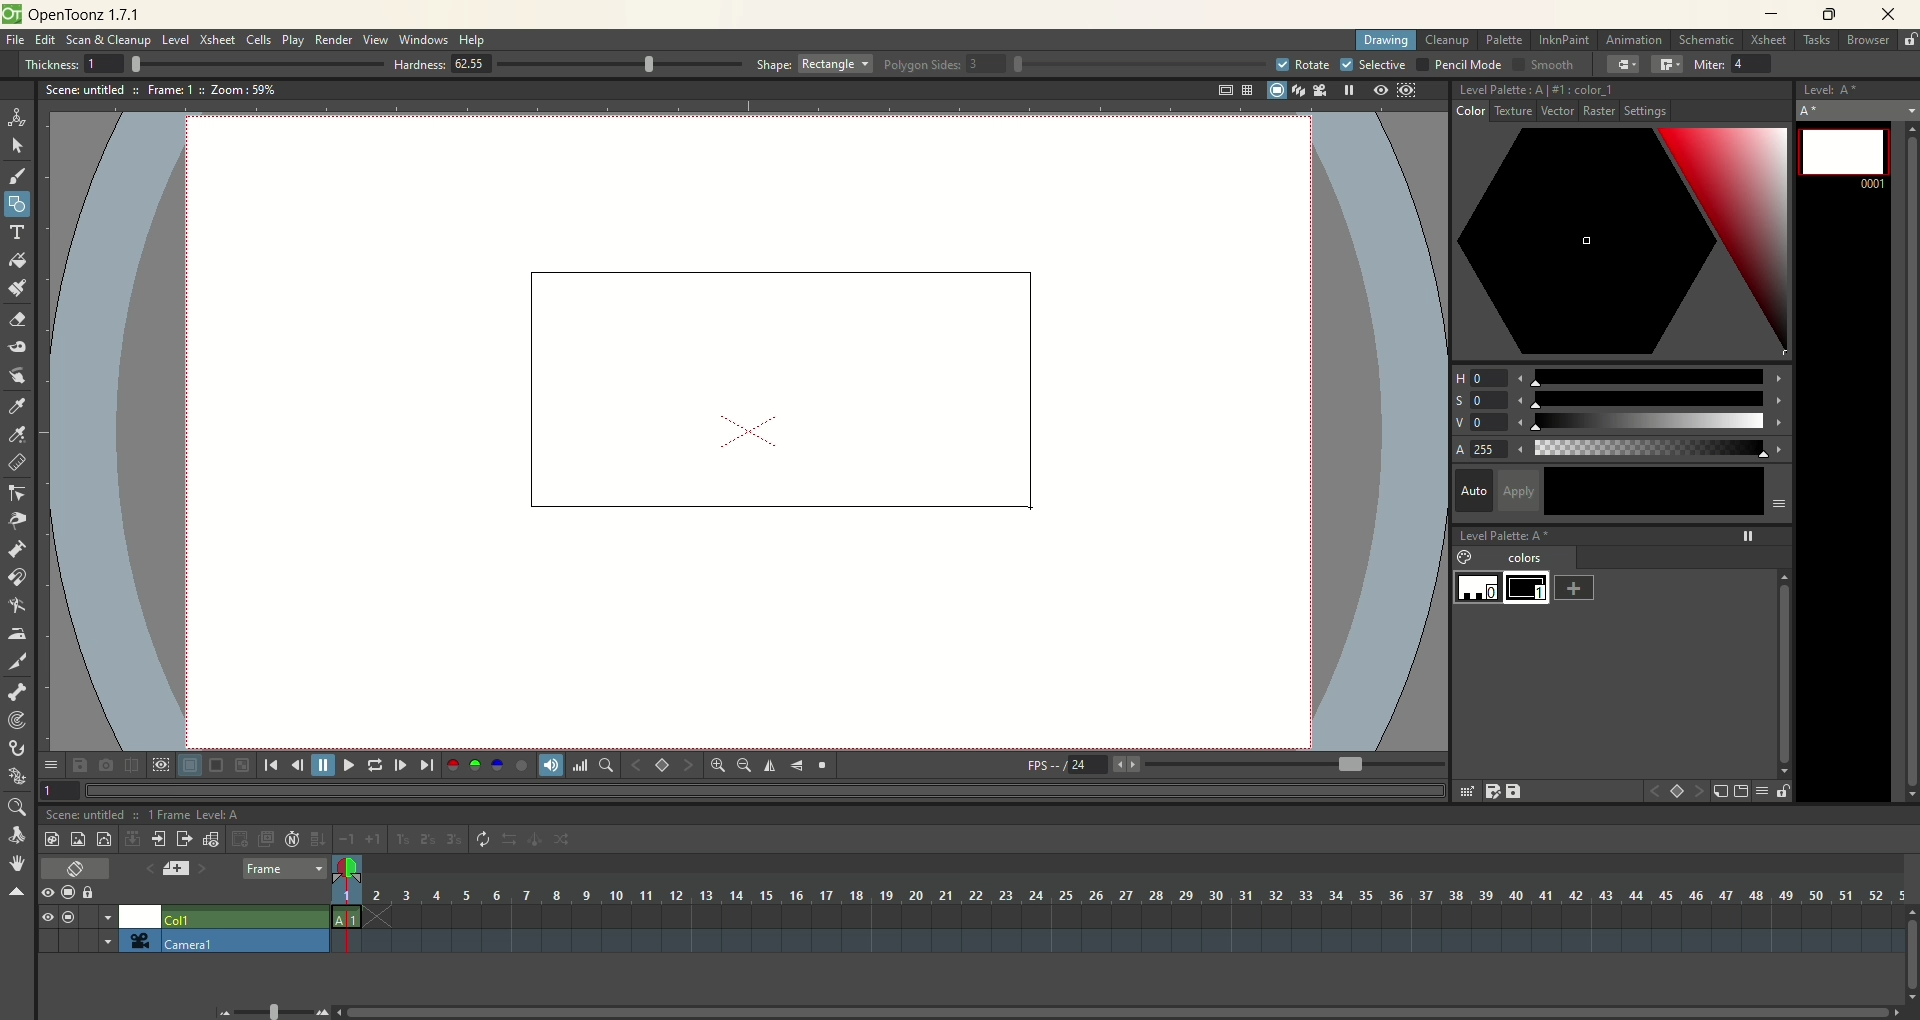  What do you see at coordinates (1348, 765) in the screenshot?
I see `set the playback frame rate` at bounding box center [1348, 765].